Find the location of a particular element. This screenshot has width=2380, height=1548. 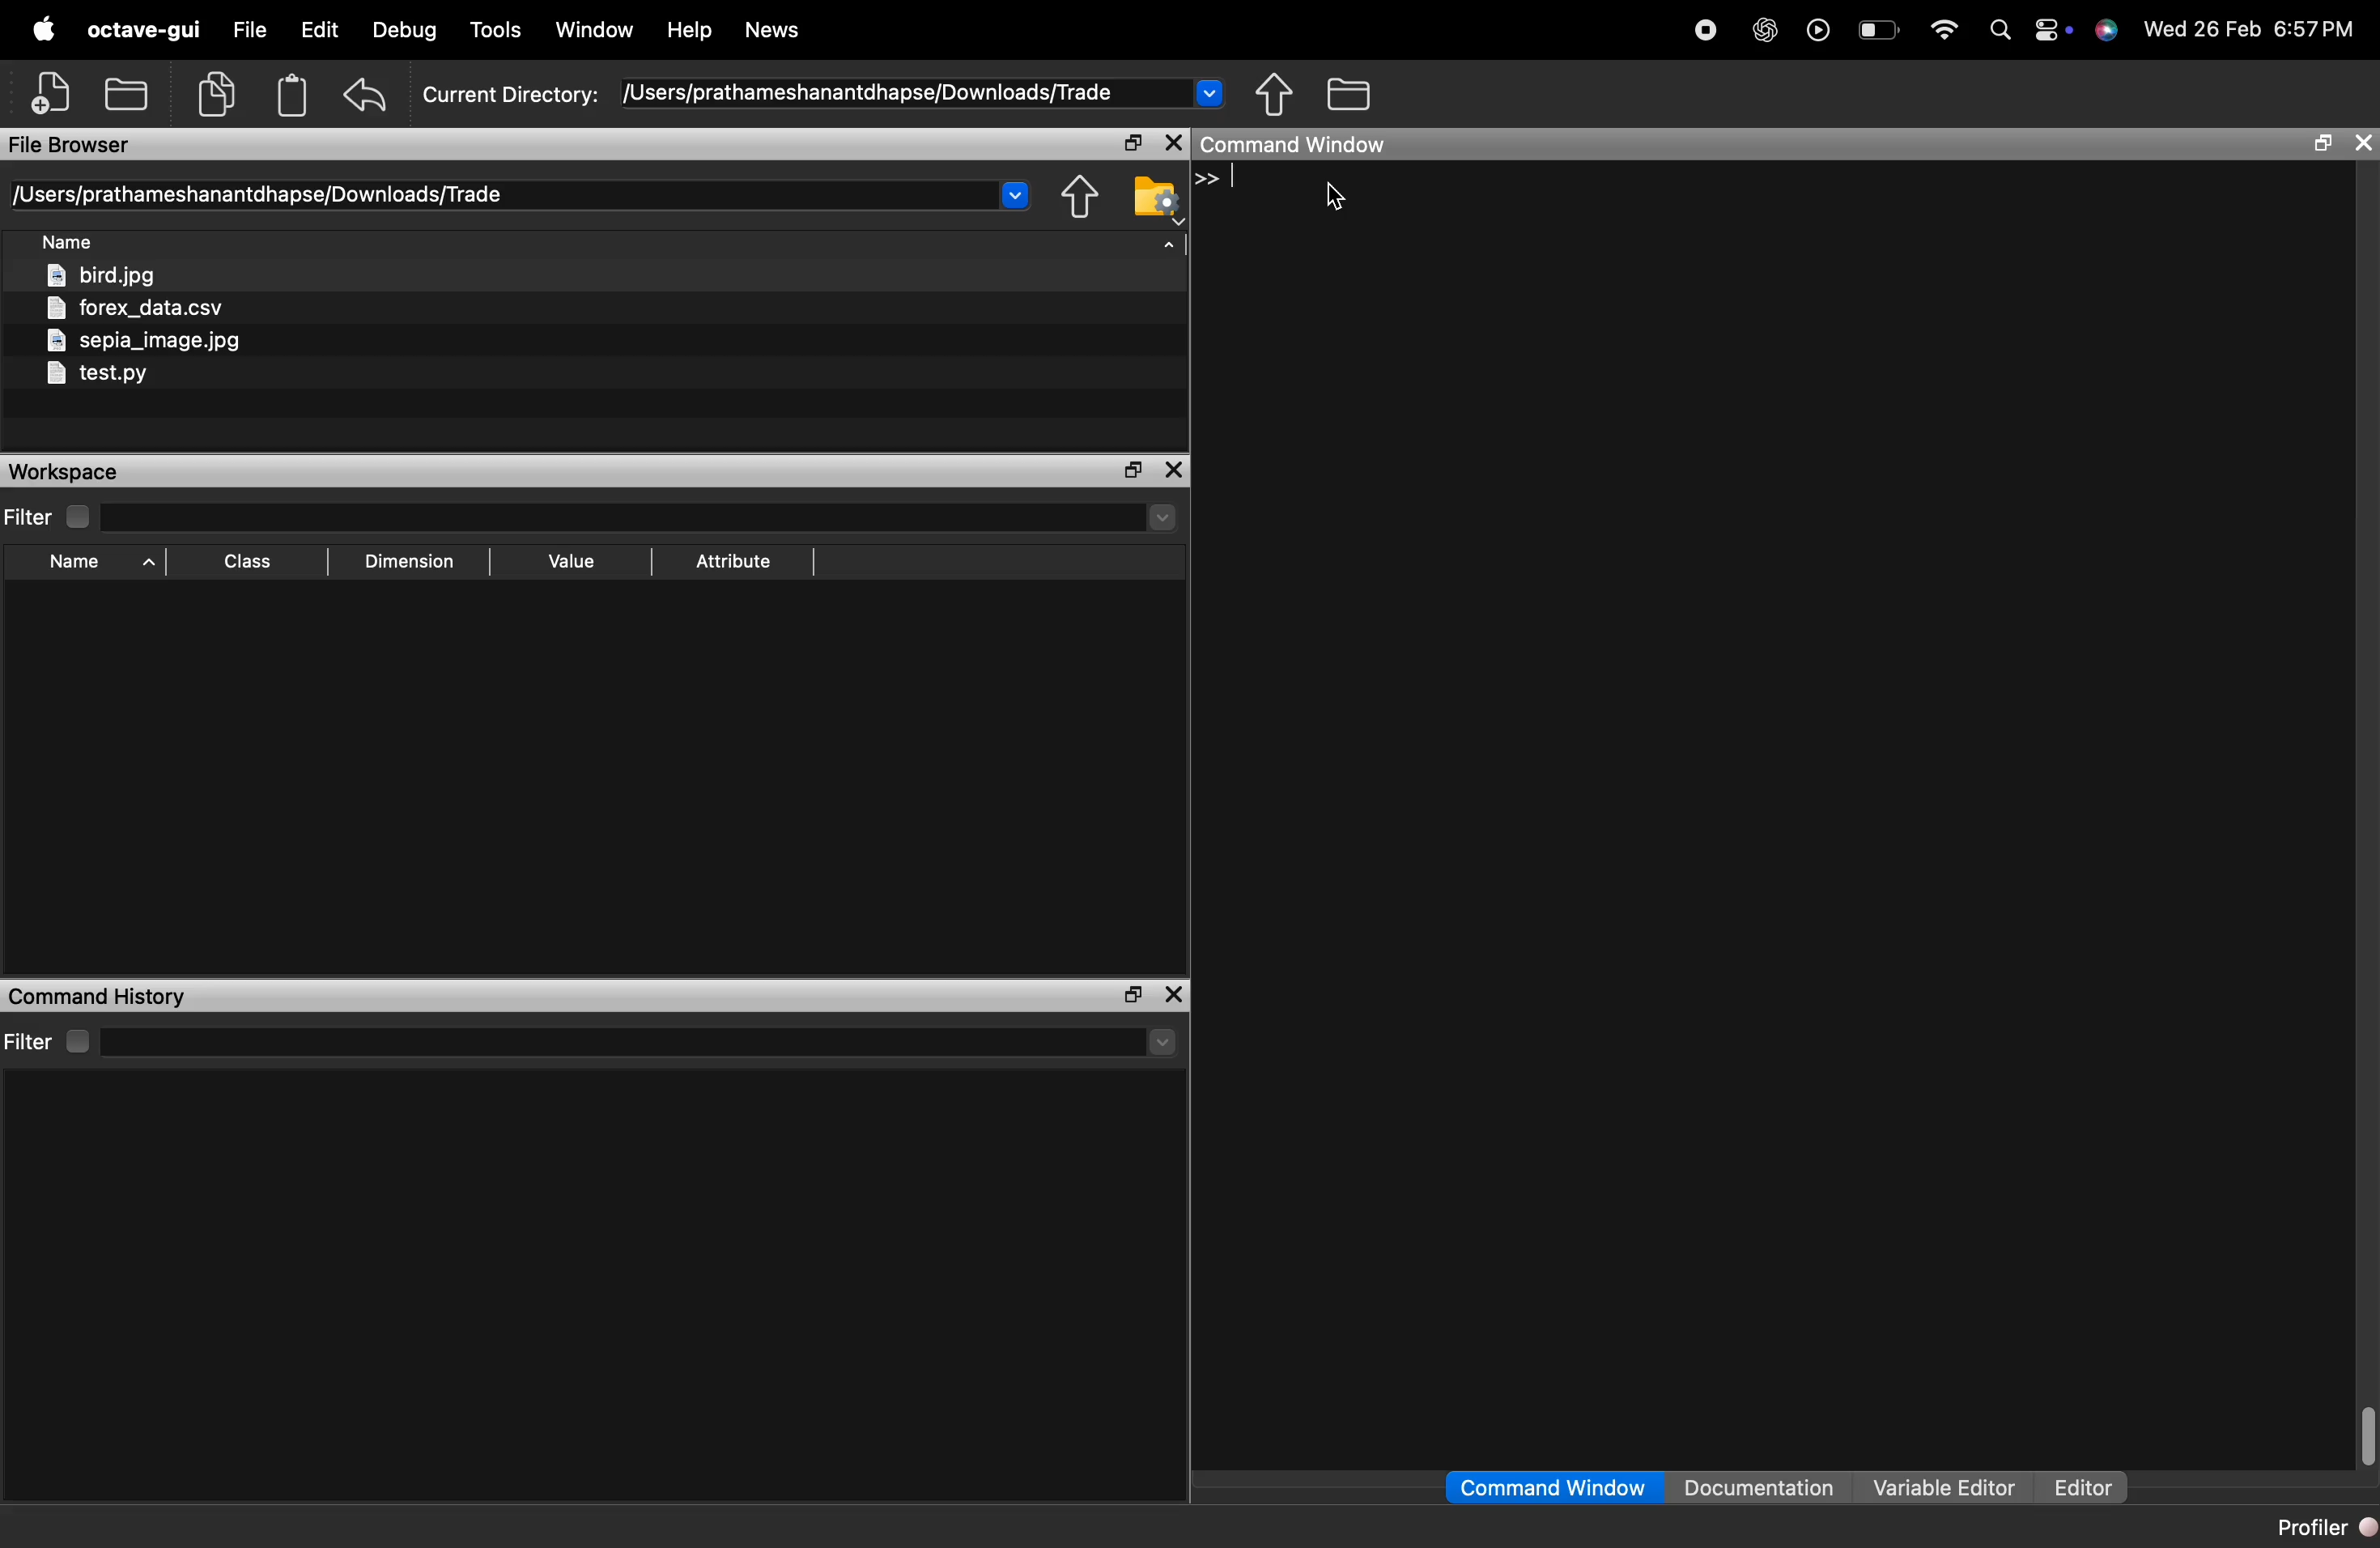

sort by attribute is located at coordinates (739, 562).